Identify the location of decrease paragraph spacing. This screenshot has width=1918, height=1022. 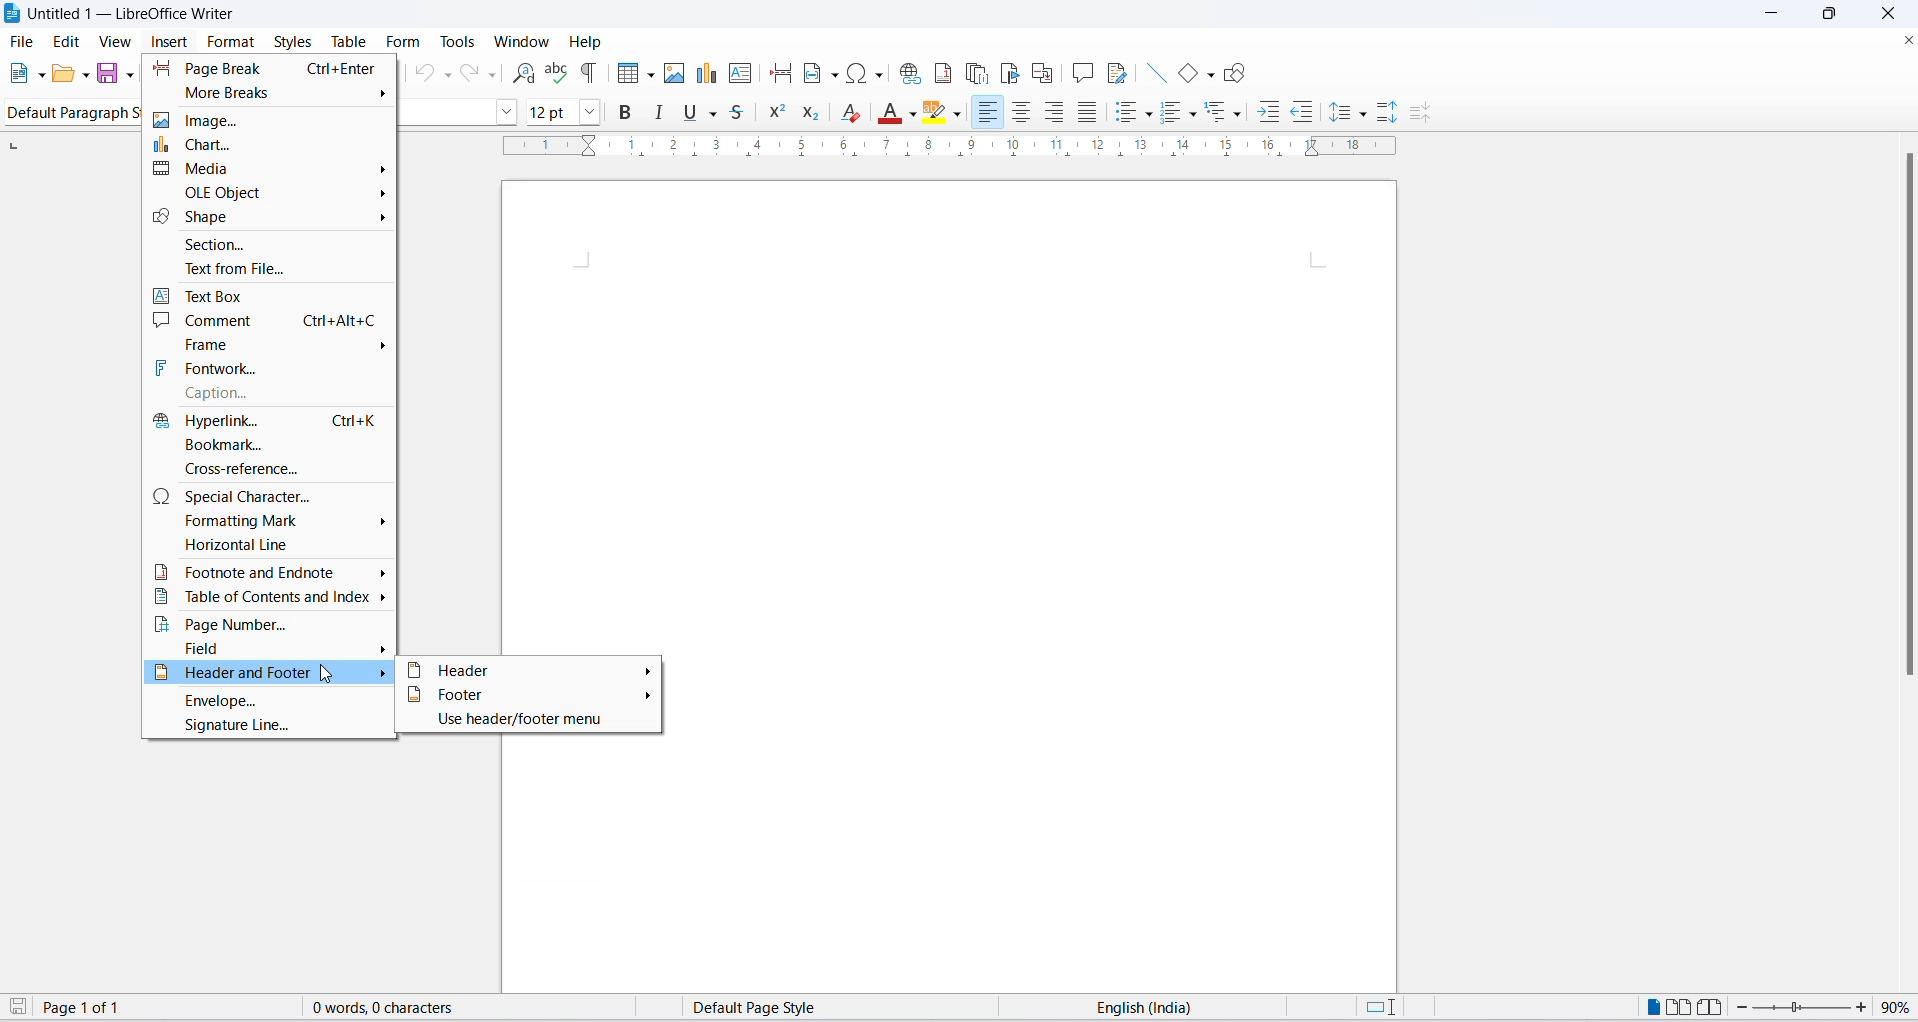
(1422, 116).